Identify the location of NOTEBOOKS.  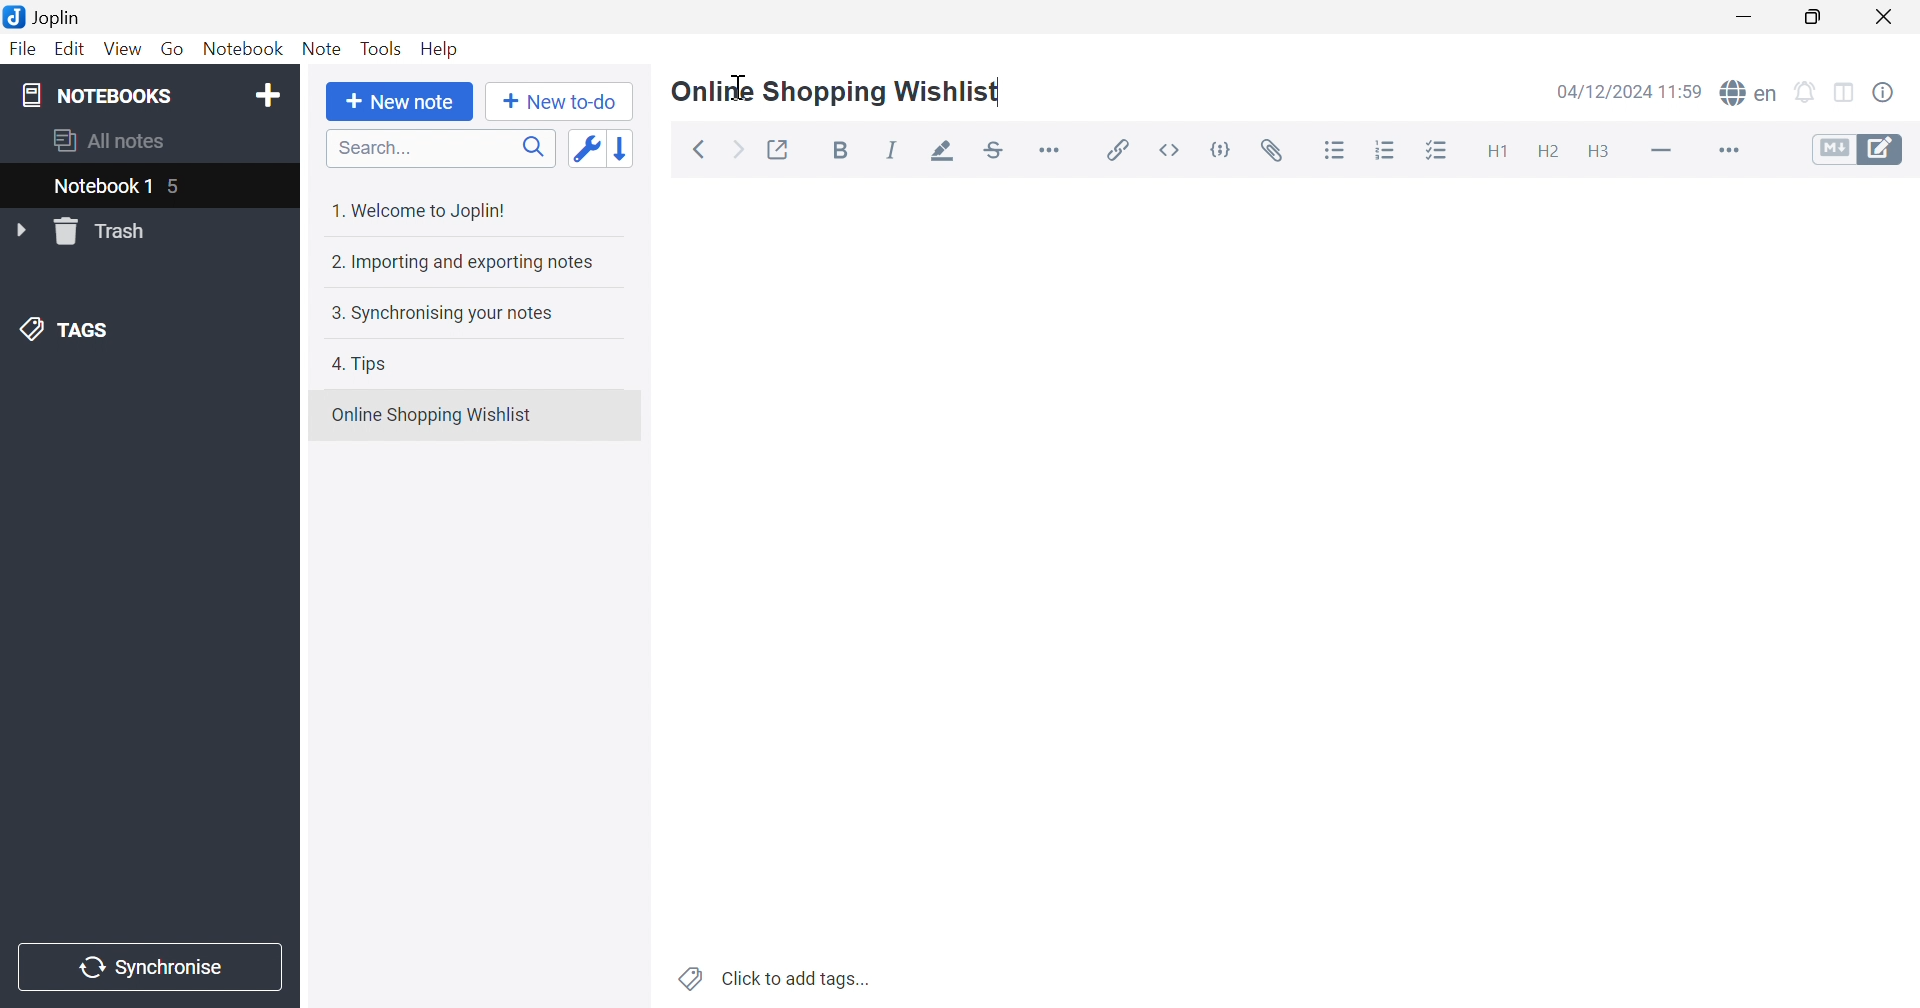
(95, 94).